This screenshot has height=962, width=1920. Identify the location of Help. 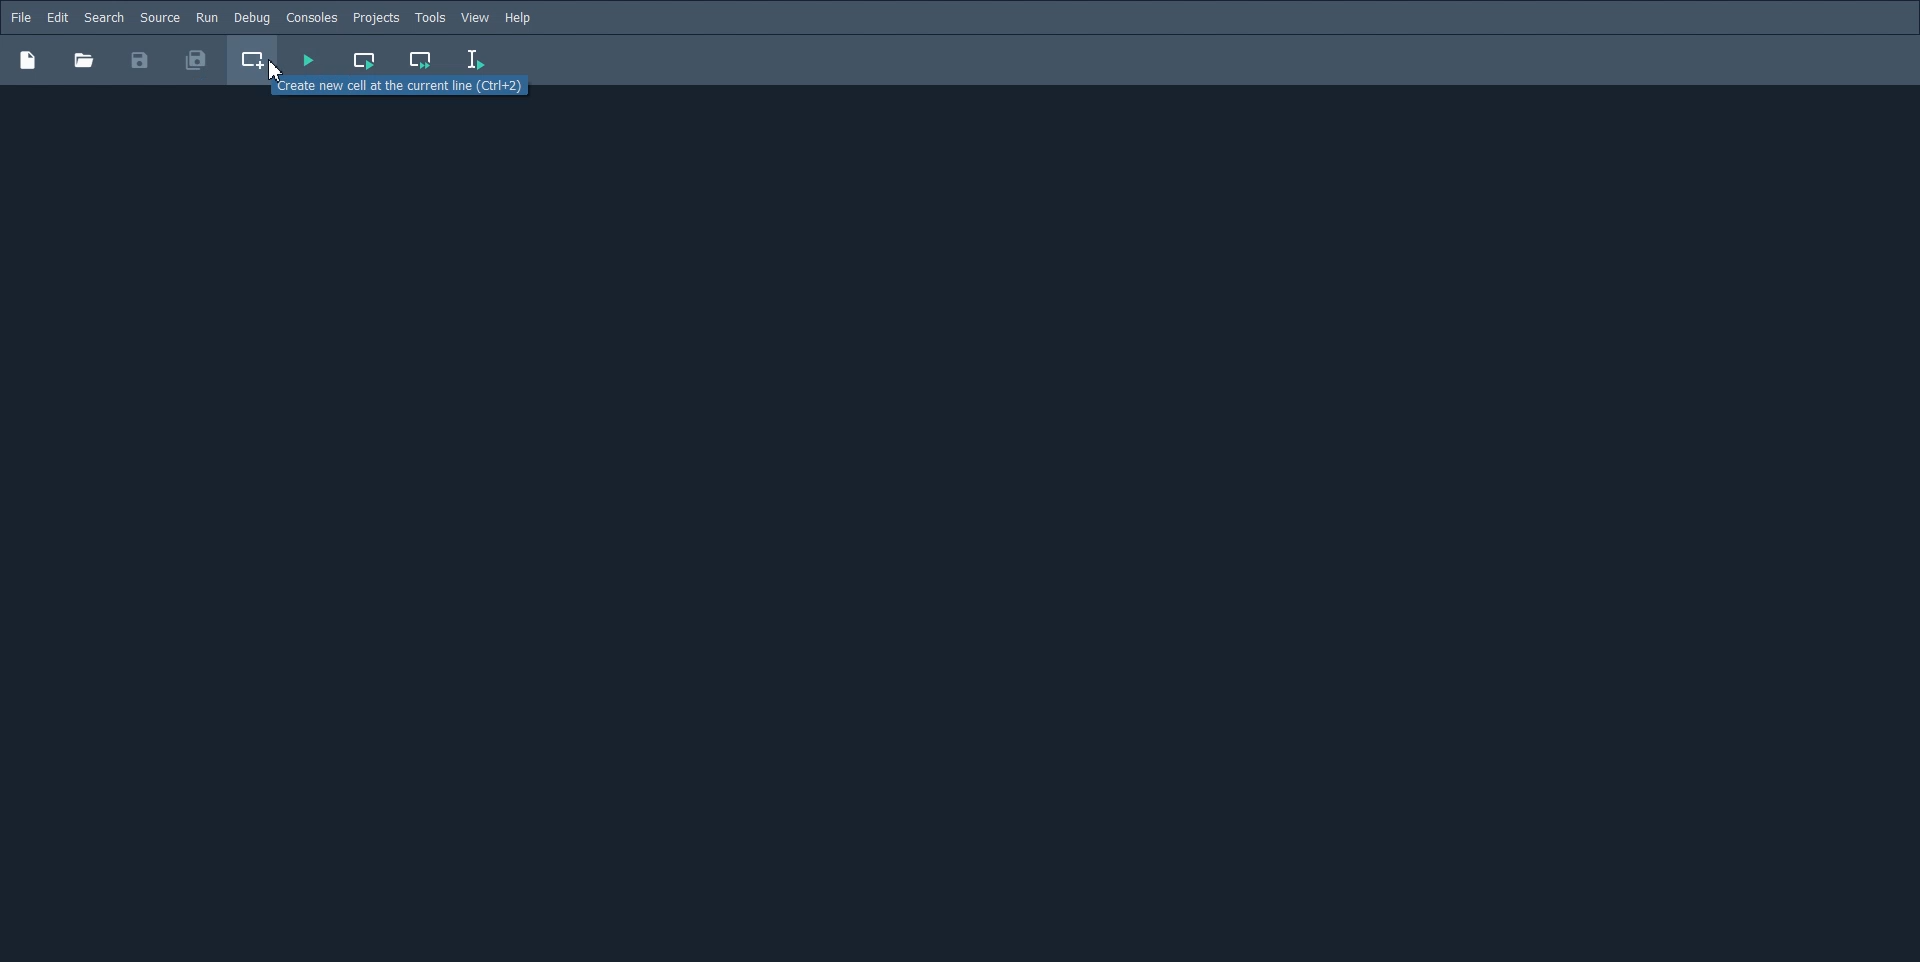
(520, 18).